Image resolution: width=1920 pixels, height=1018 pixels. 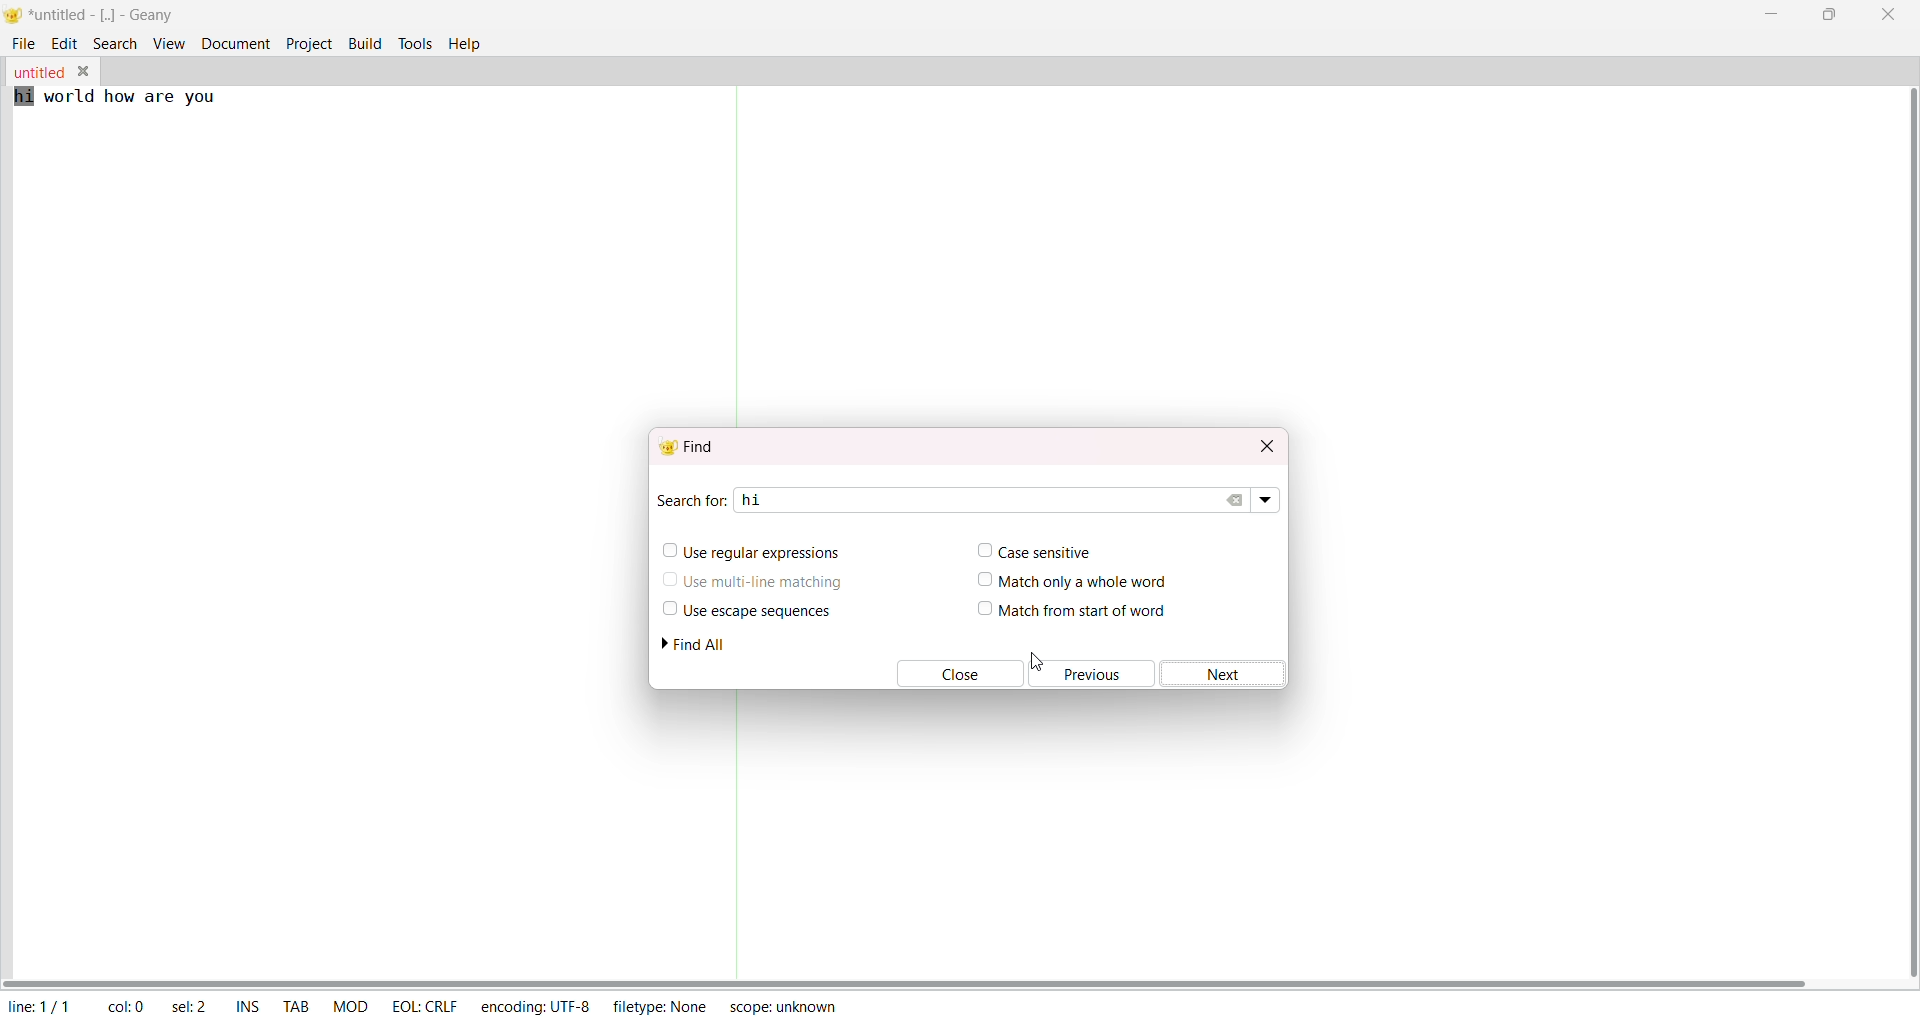 What do you see at coordinates (1272, 499) in the screenshot?
I see `search dropdown` at bounding box center [1272, 499].